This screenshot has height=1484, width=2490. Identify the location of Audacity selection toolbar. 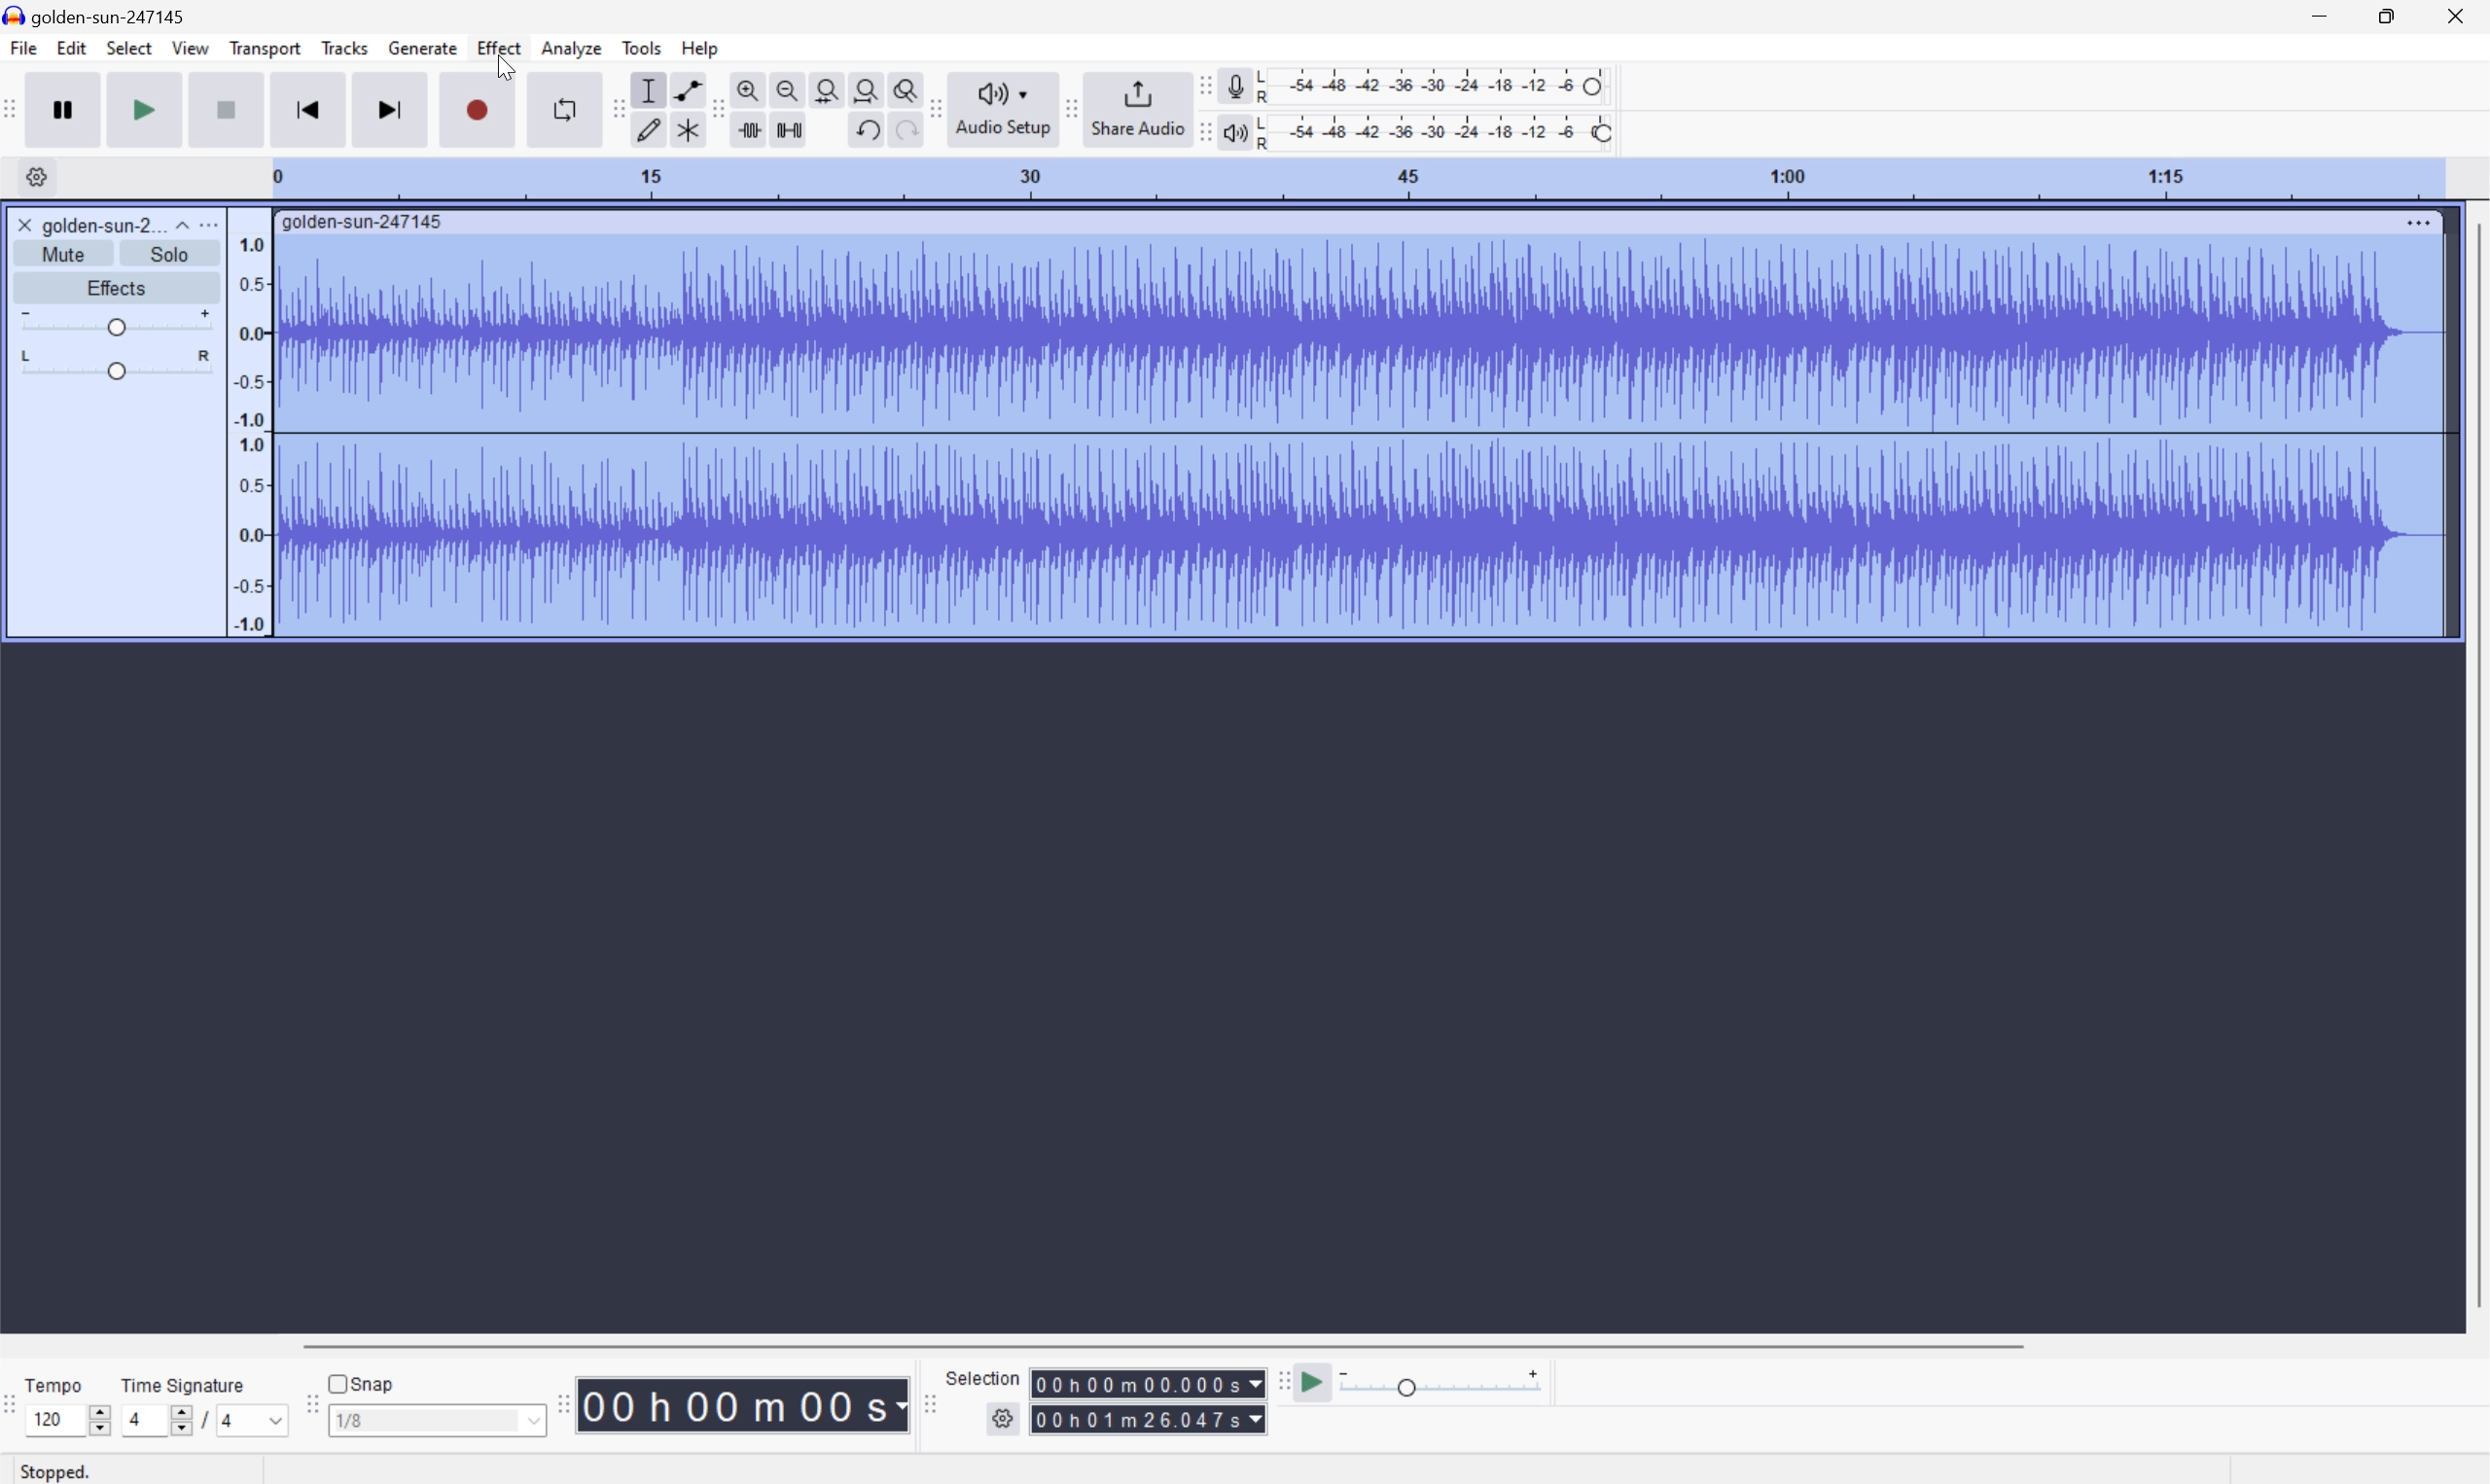
(929, 1409).